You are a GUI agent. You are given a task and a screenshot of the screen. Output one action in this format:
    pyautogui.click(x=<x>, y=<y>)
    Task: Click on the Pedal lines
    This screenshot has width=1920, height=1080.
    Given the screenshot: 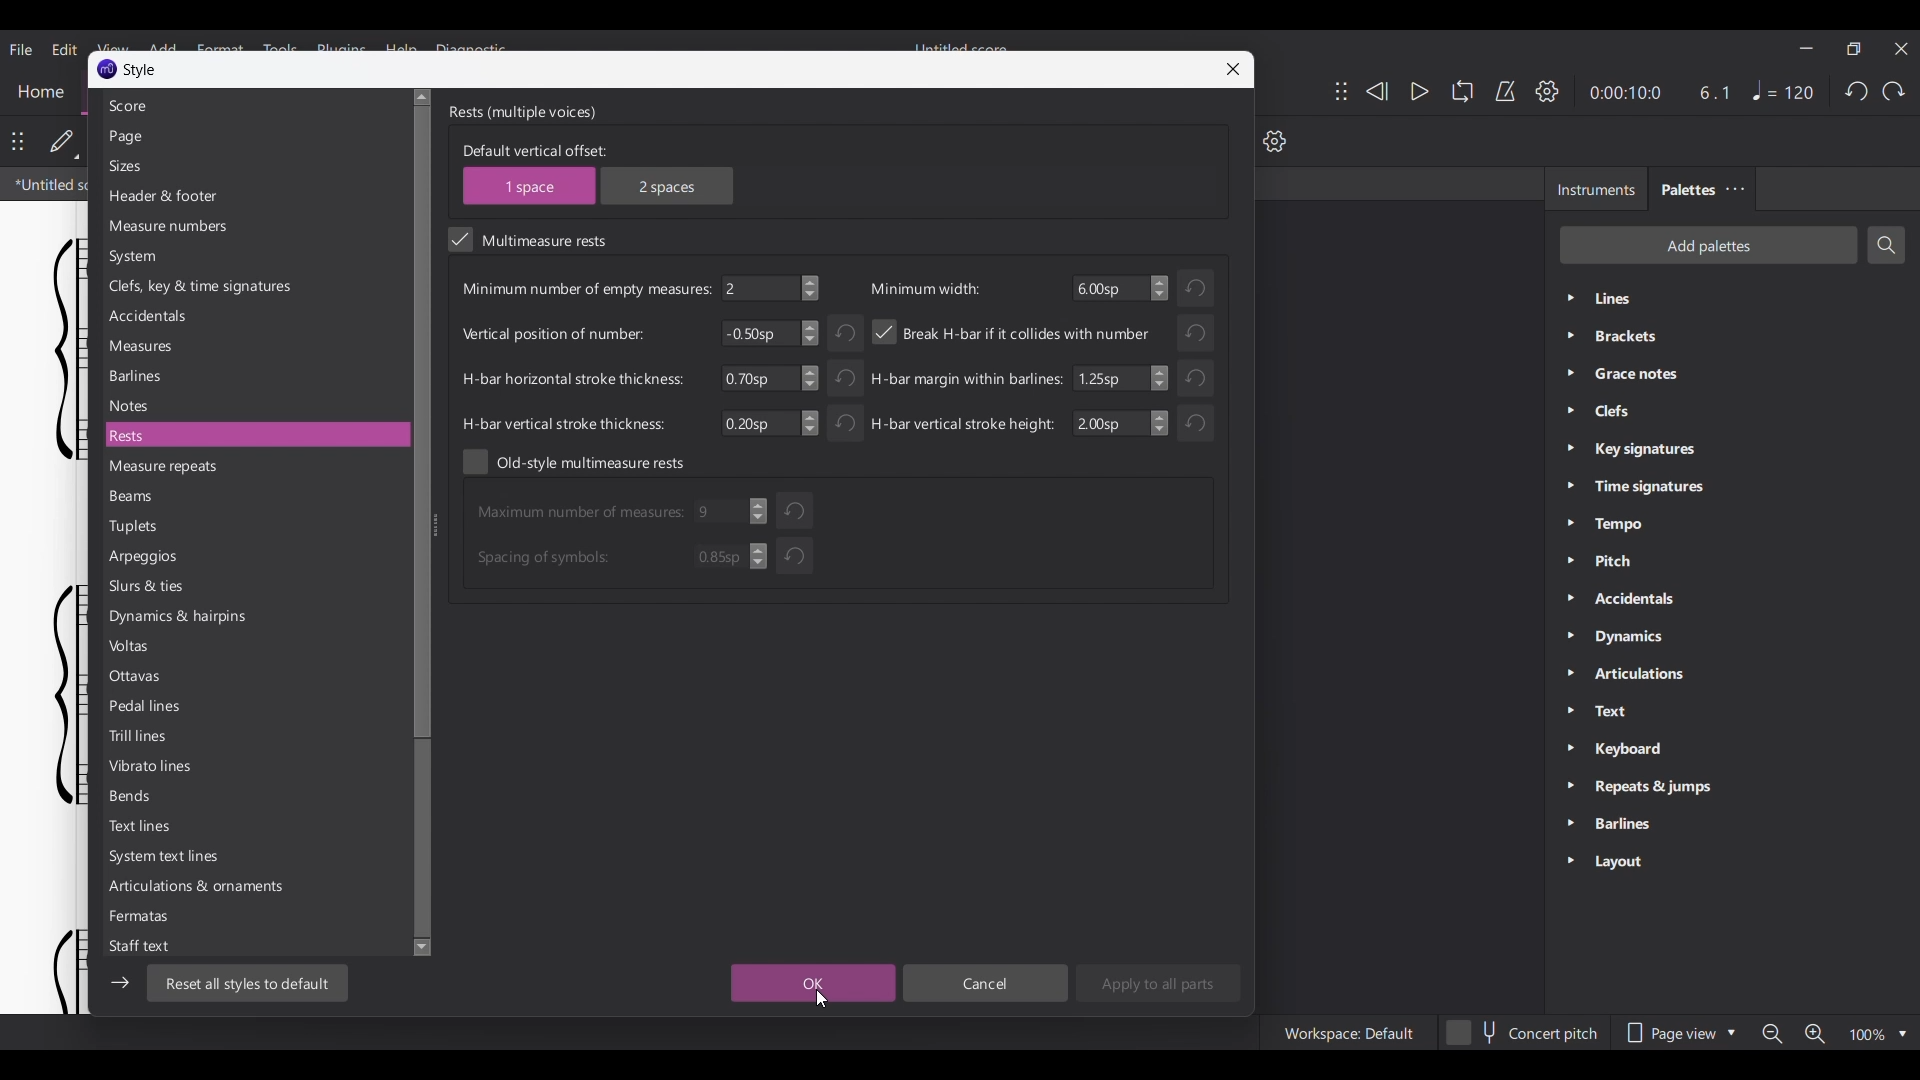 What is the action you would take?
    pyautogui.click(x=253, y=706)
    